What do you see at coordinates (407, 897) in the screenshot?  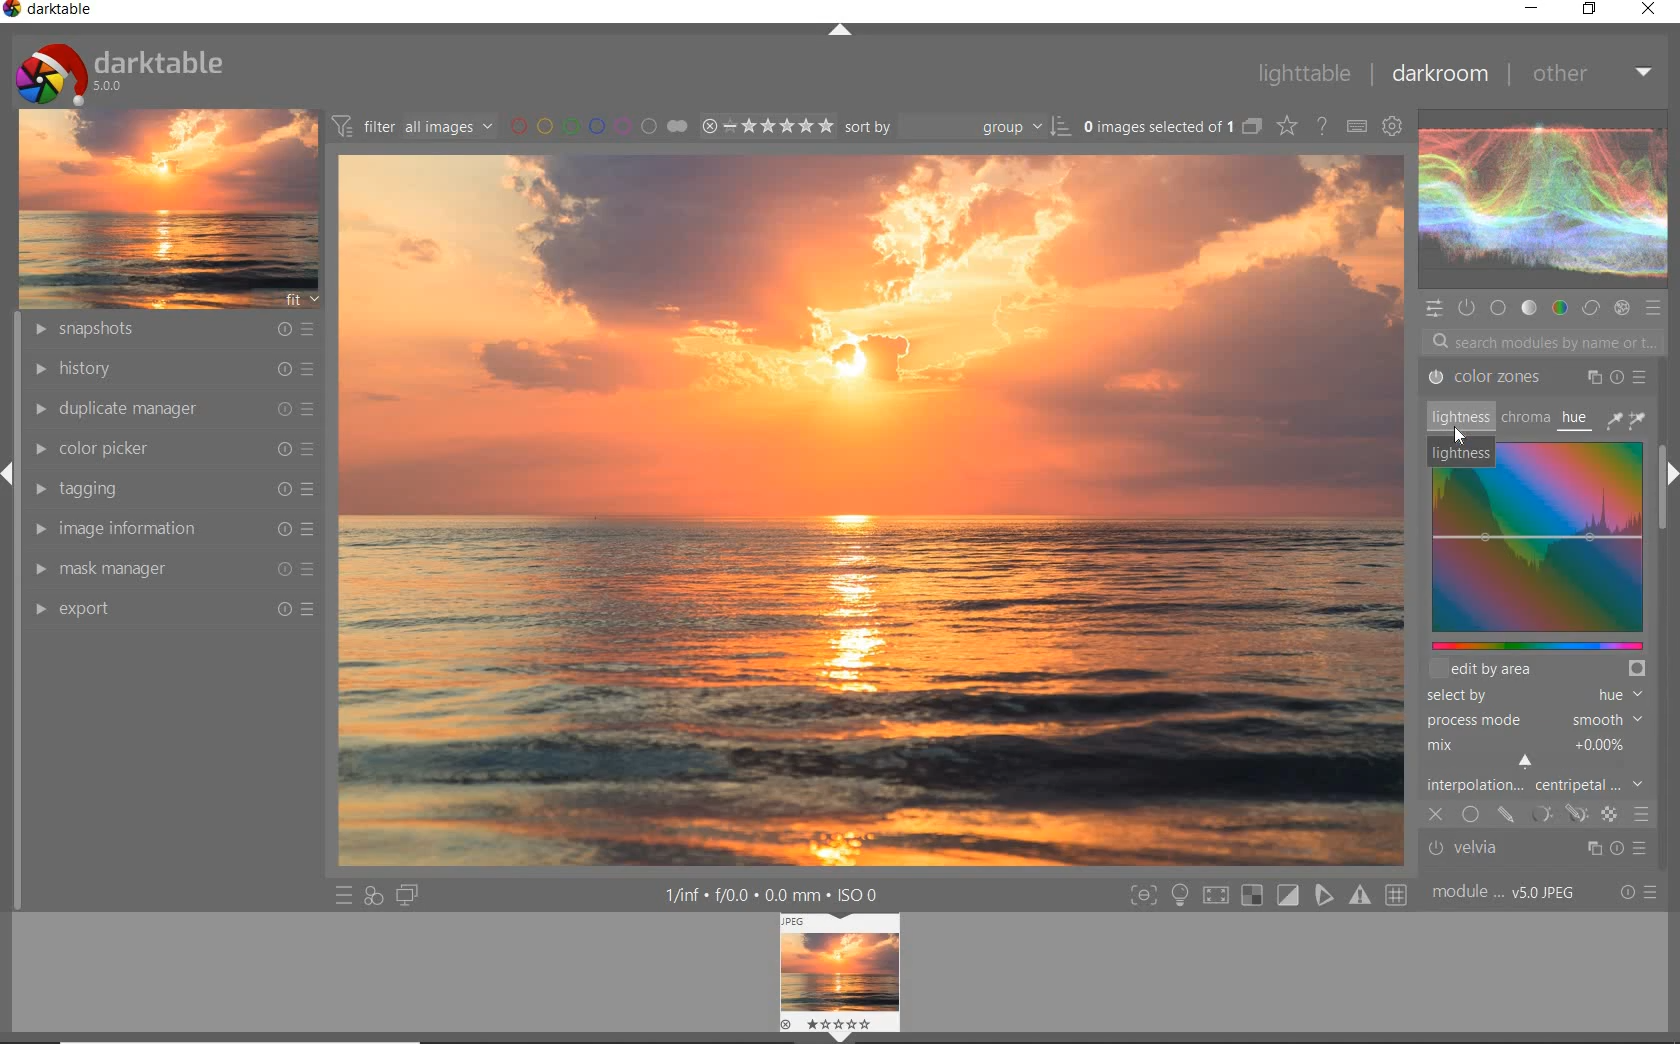 I see `DISPLAY A SECOND DARKROOM IMAGE WINDOW` at bounding box center [407, 897].